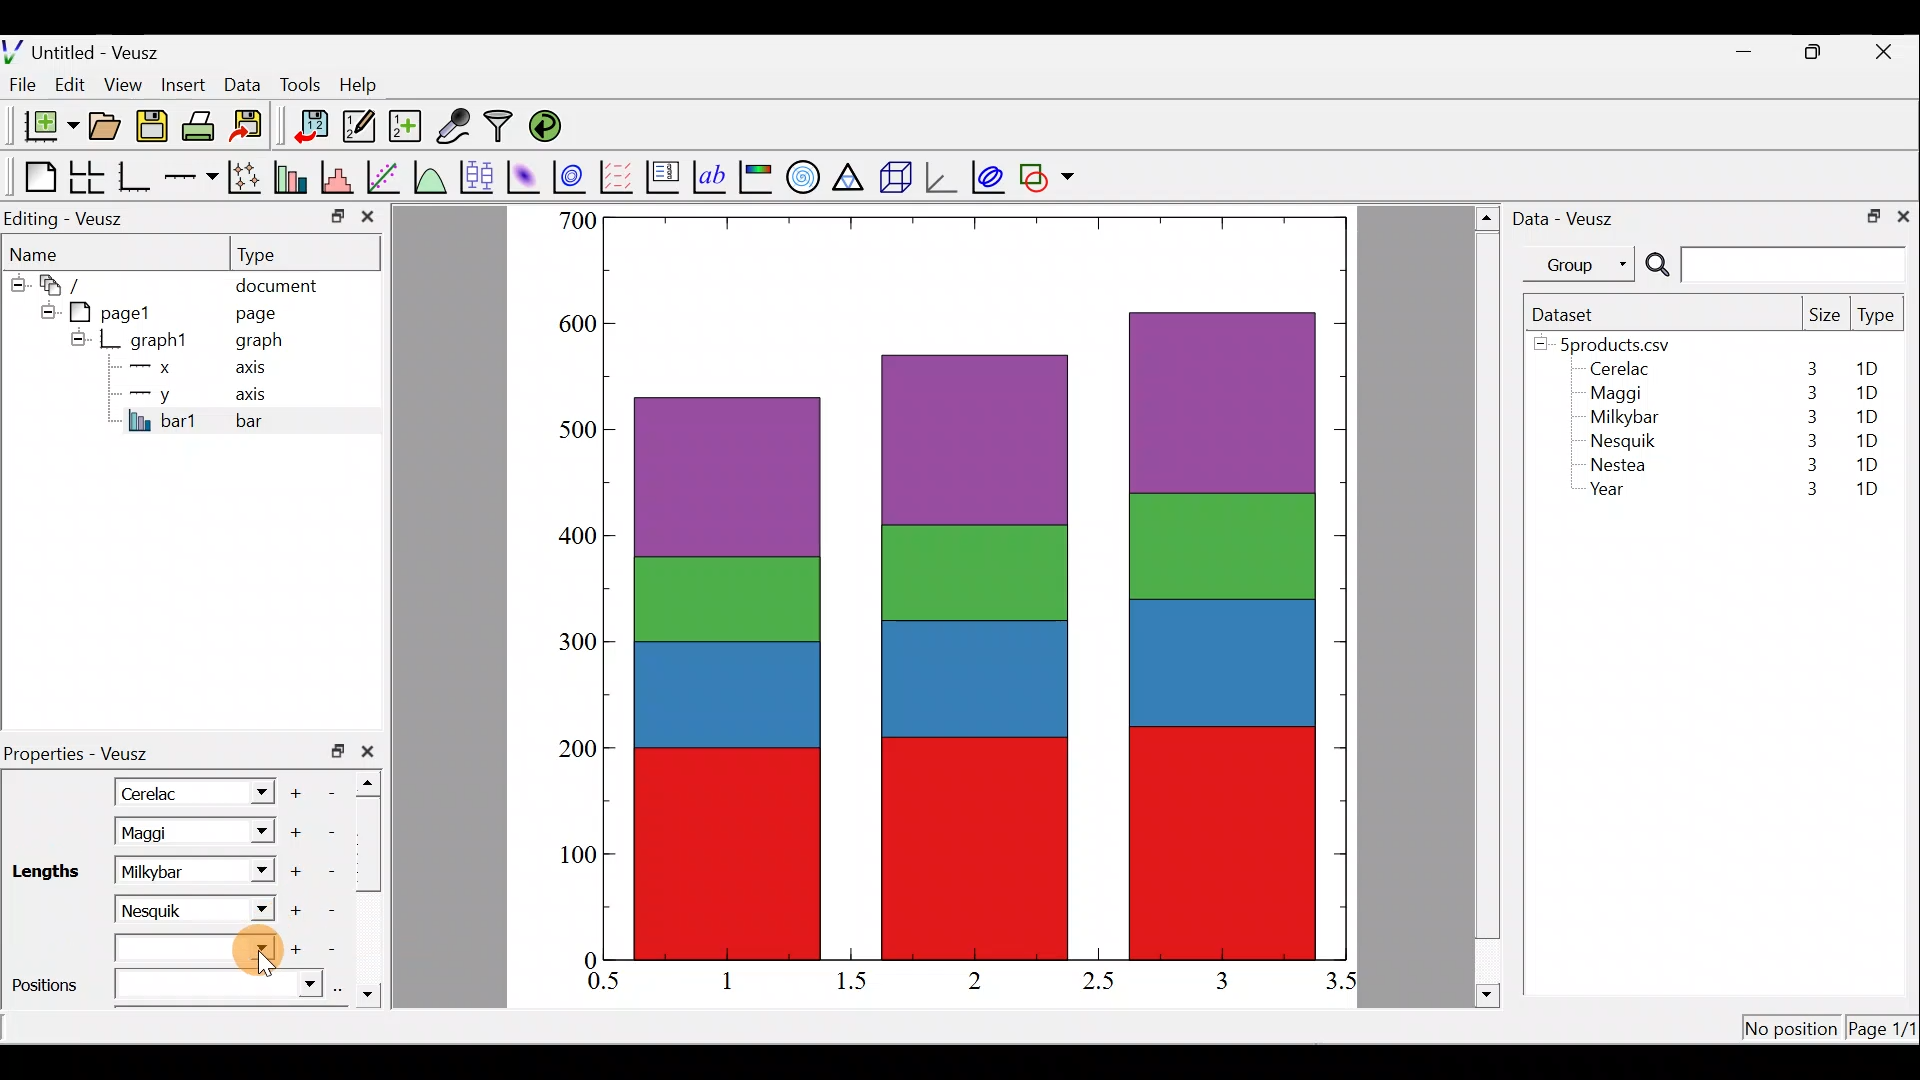  What do you see at coordinates (570, 428) in the screenshot?
I see `500` at bounding box center [570, 428].